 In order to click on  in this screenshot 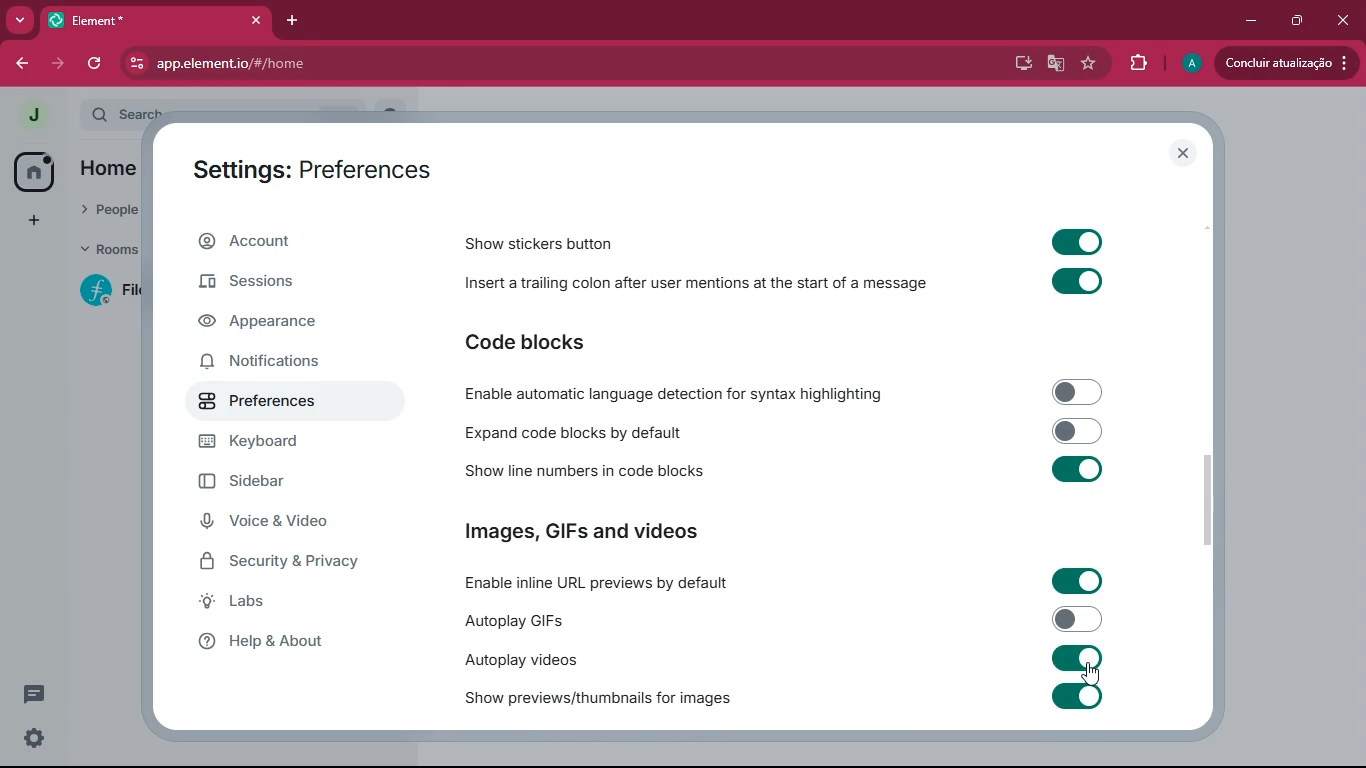, I will do `click(1077, 696)`.